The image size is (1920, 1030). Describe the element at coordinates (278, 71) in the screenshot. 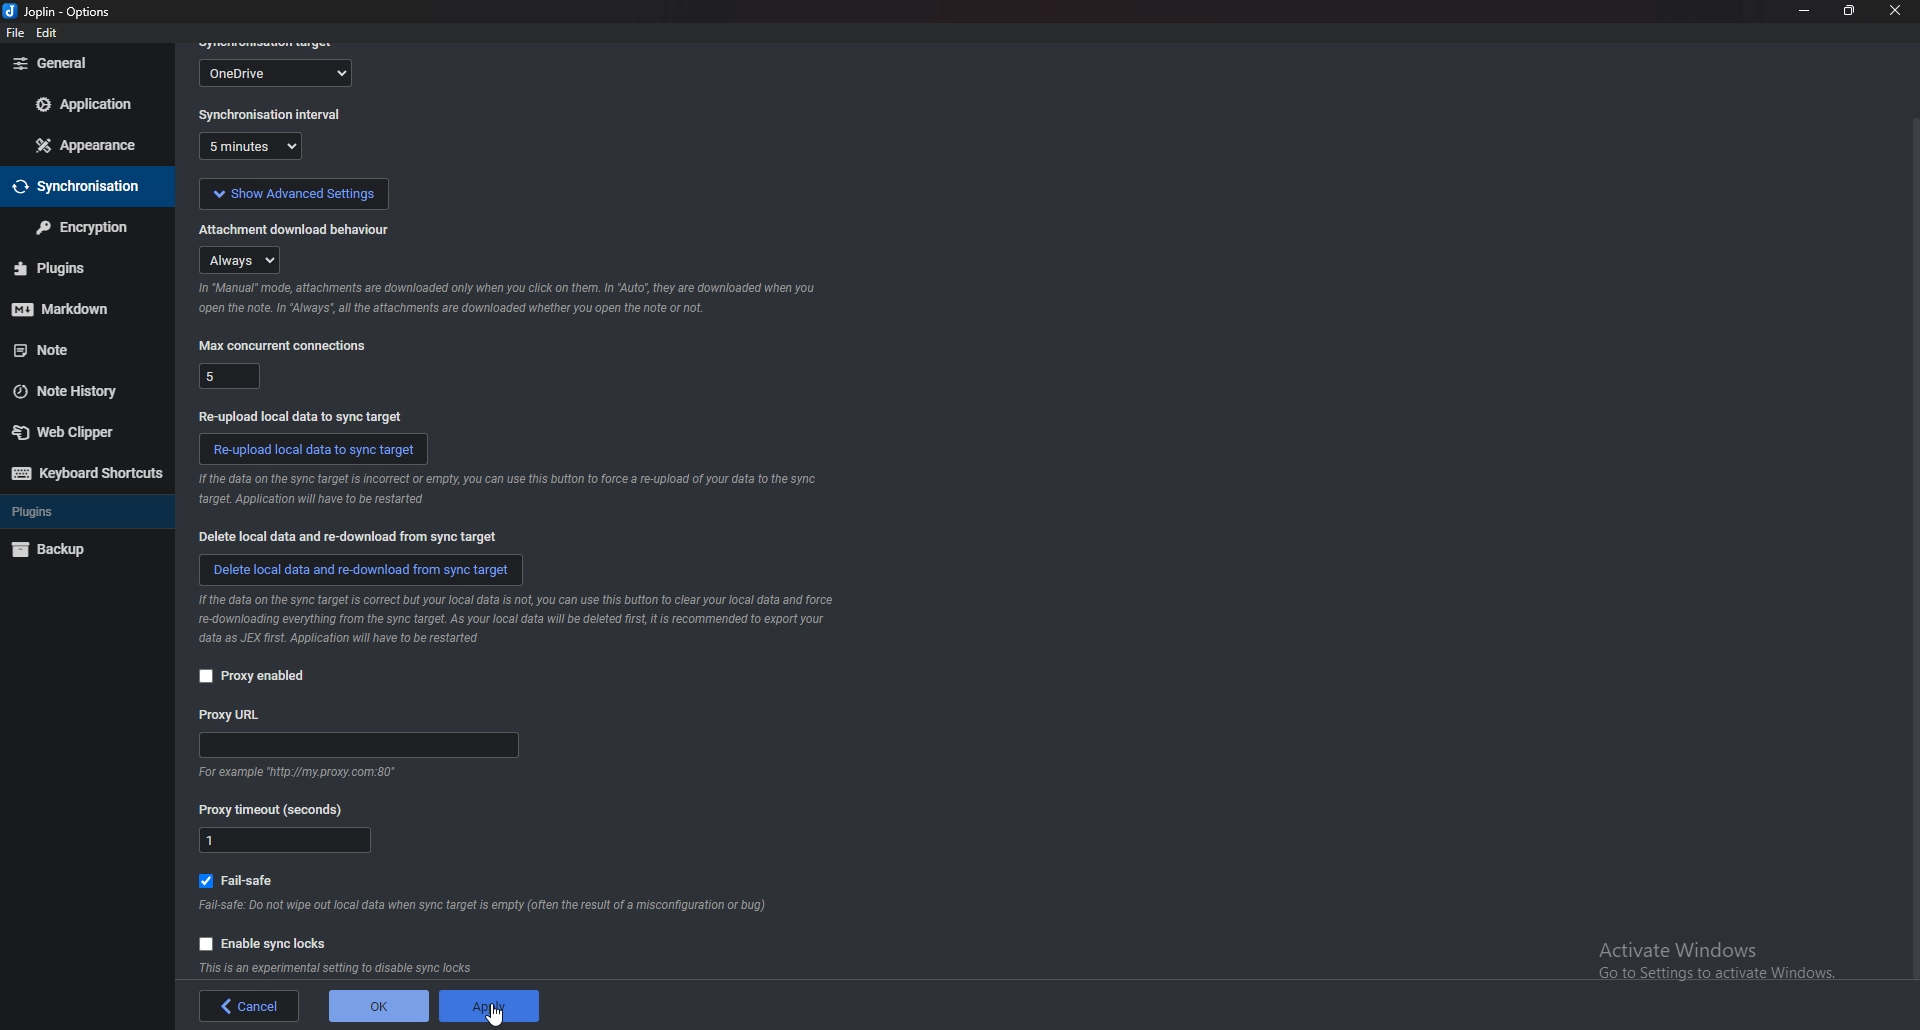

I see `sync target` at that location.